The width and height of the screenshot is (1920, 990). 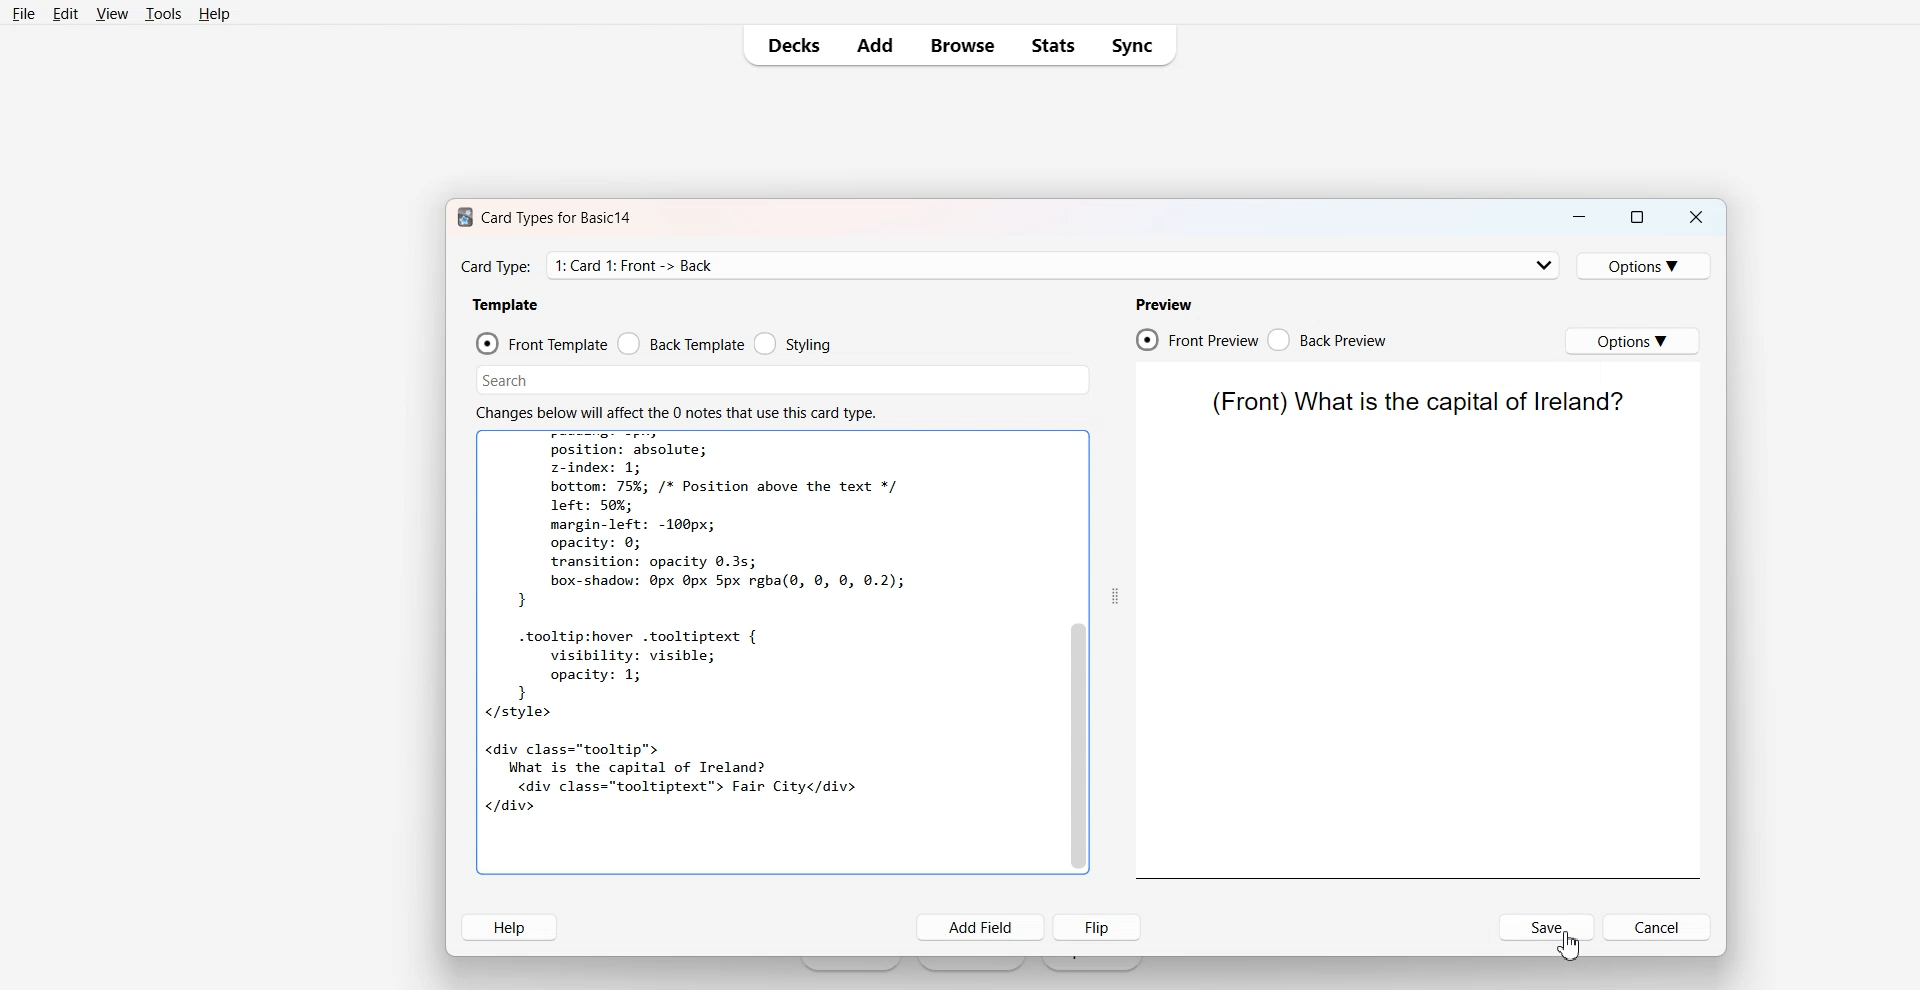 I want to click on Front Preview, so click(x=1197, y=339).